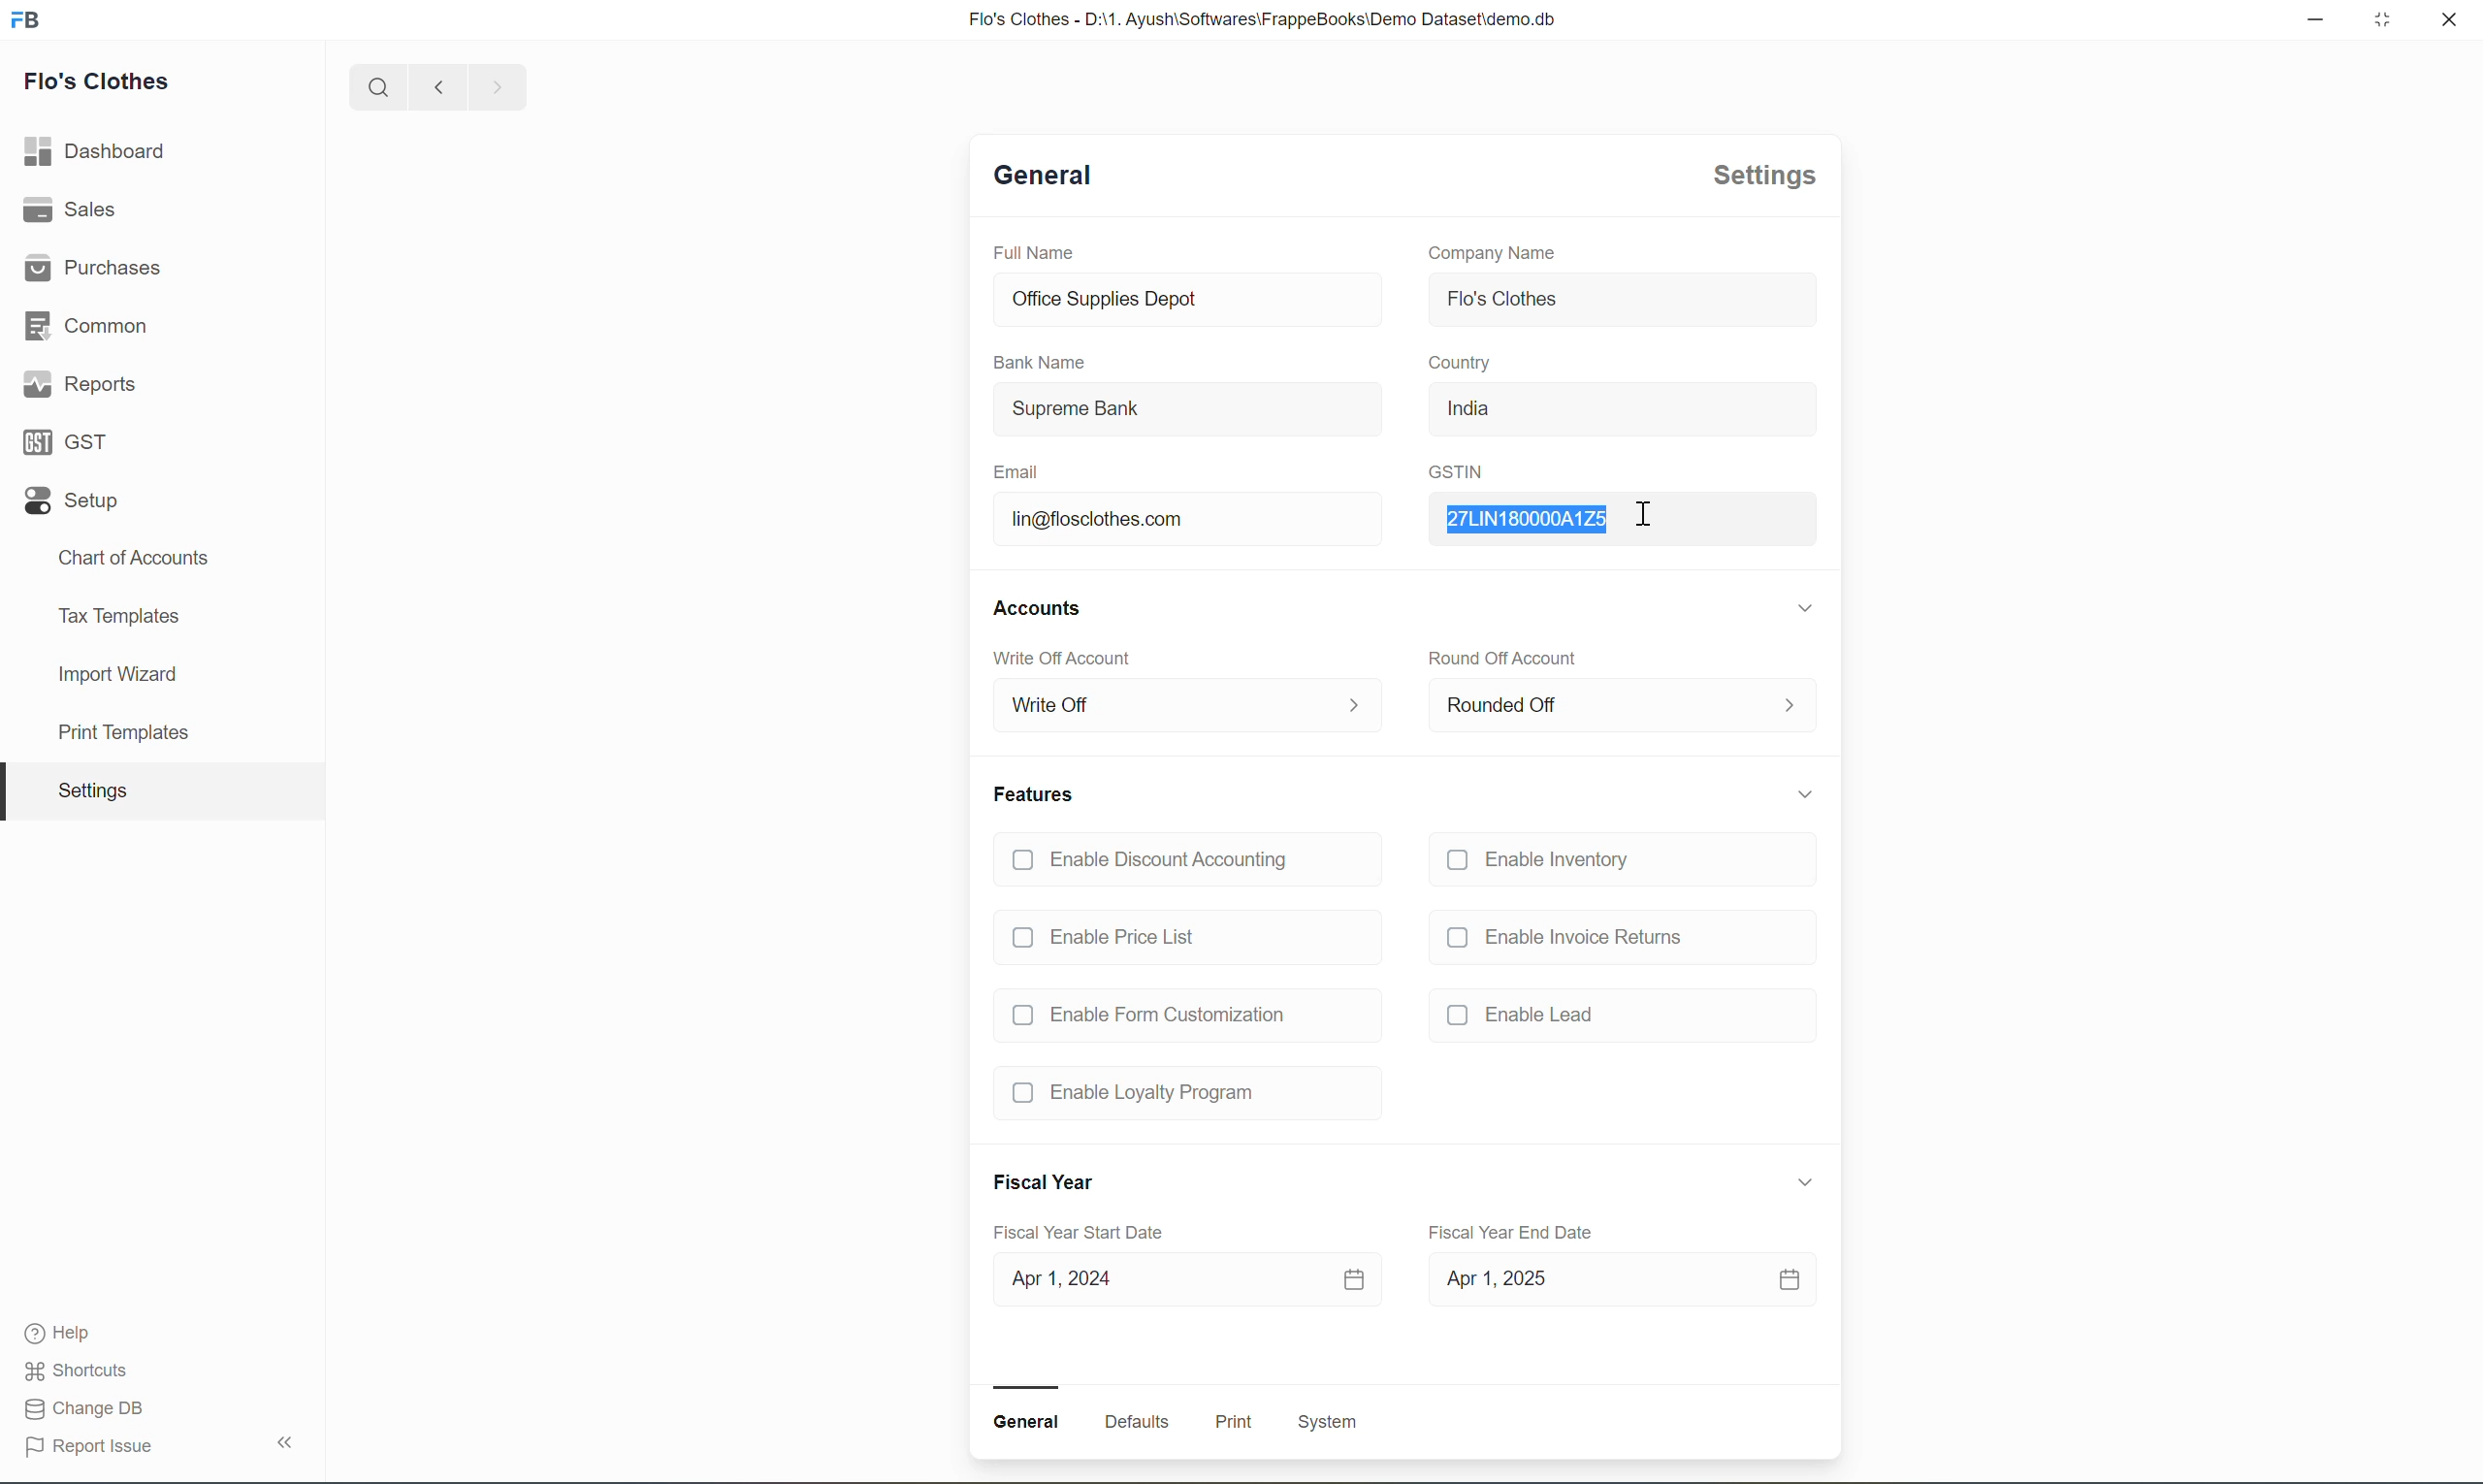 The height and width of the screenshot is (1484, 2483). I want to click on System, so click(1324, 1420).